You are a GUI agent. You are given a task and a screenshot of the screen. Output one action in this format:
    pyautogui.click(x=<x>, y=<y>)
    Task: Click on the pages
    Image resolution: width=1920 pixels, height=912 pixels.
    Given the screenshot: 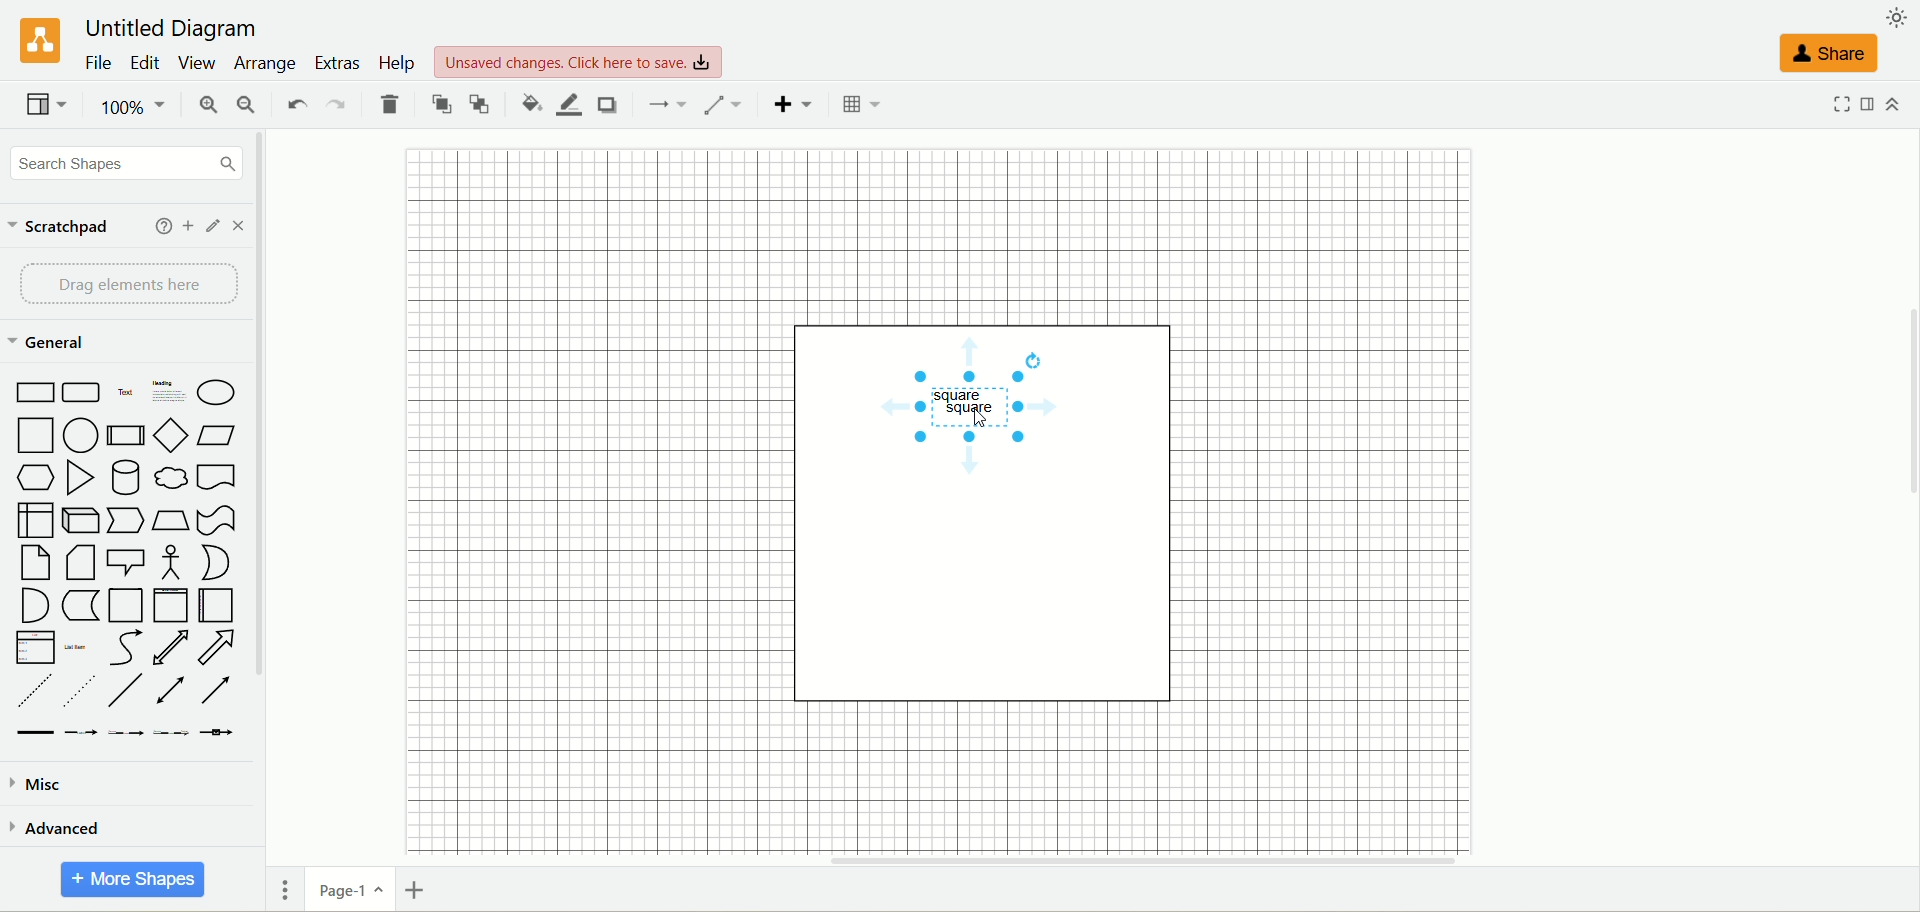 What is the action you would take?
    pyautogui.click(x=284, y=889)
    